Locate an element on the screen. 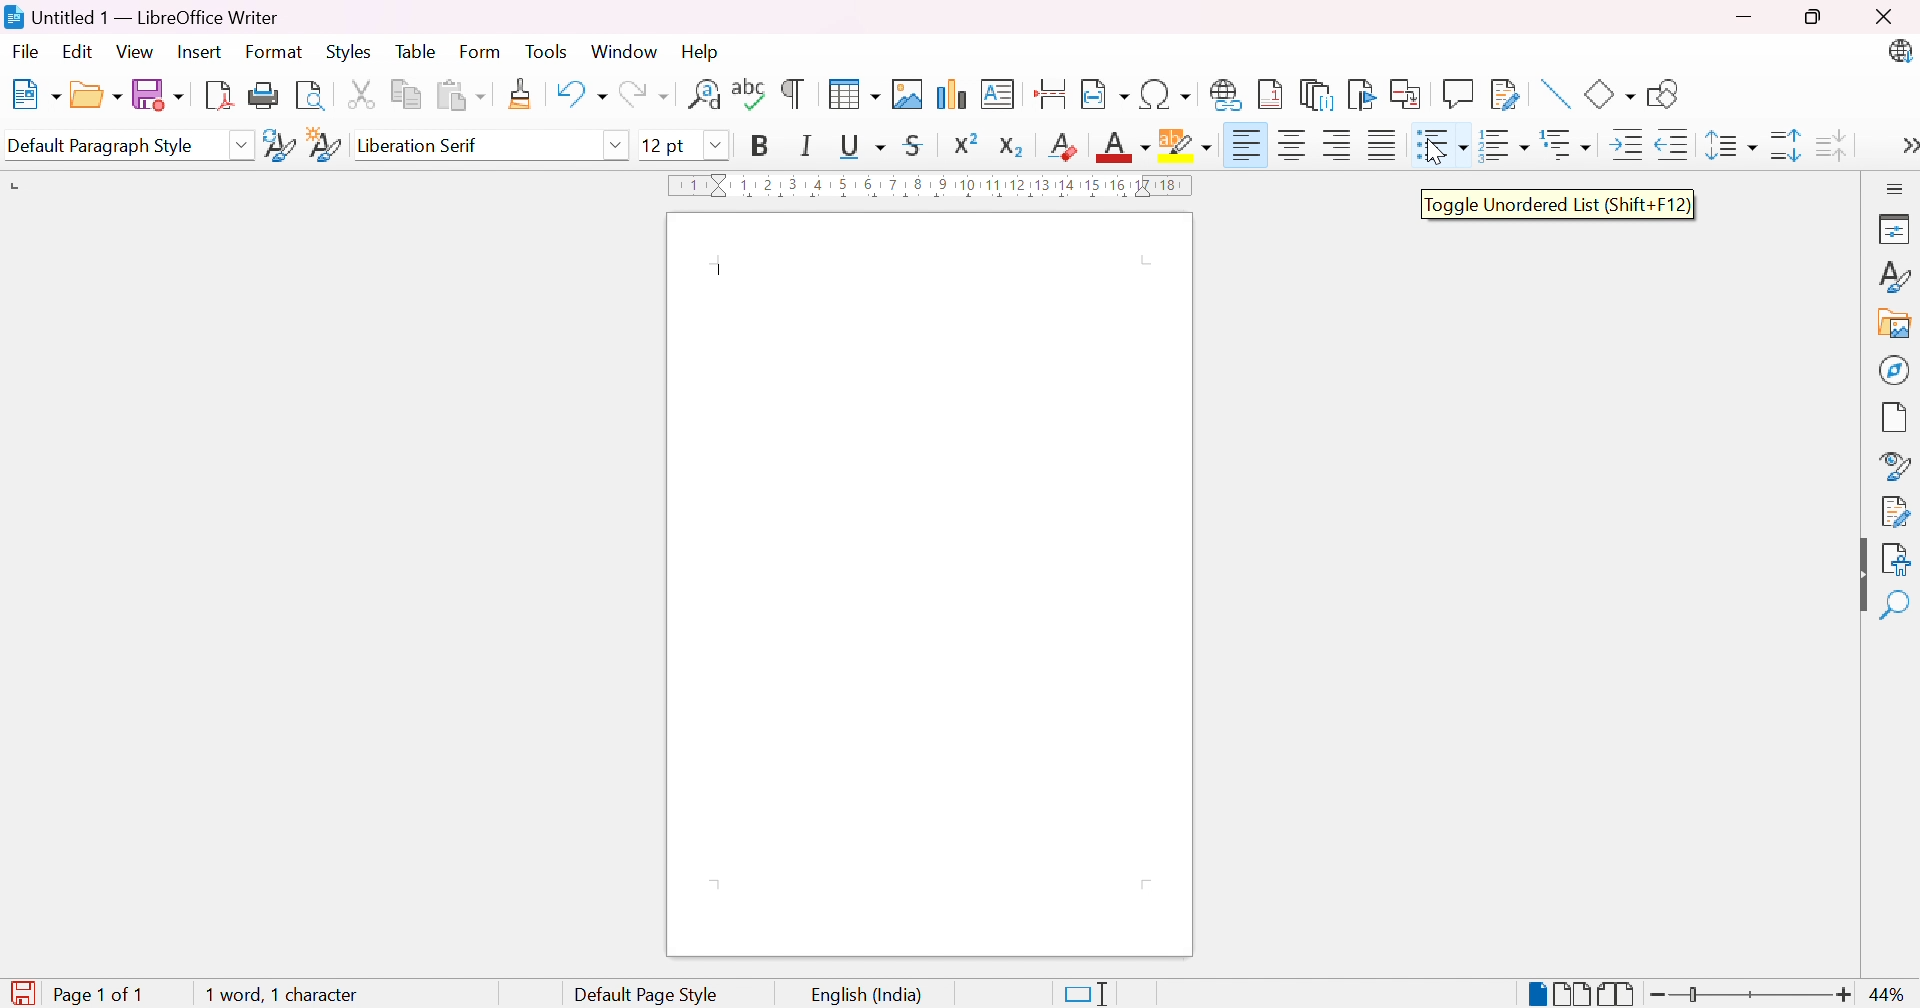 The width and height of the screenshot is (1920, 1008). 44% is located at coordinates (1892, 997).